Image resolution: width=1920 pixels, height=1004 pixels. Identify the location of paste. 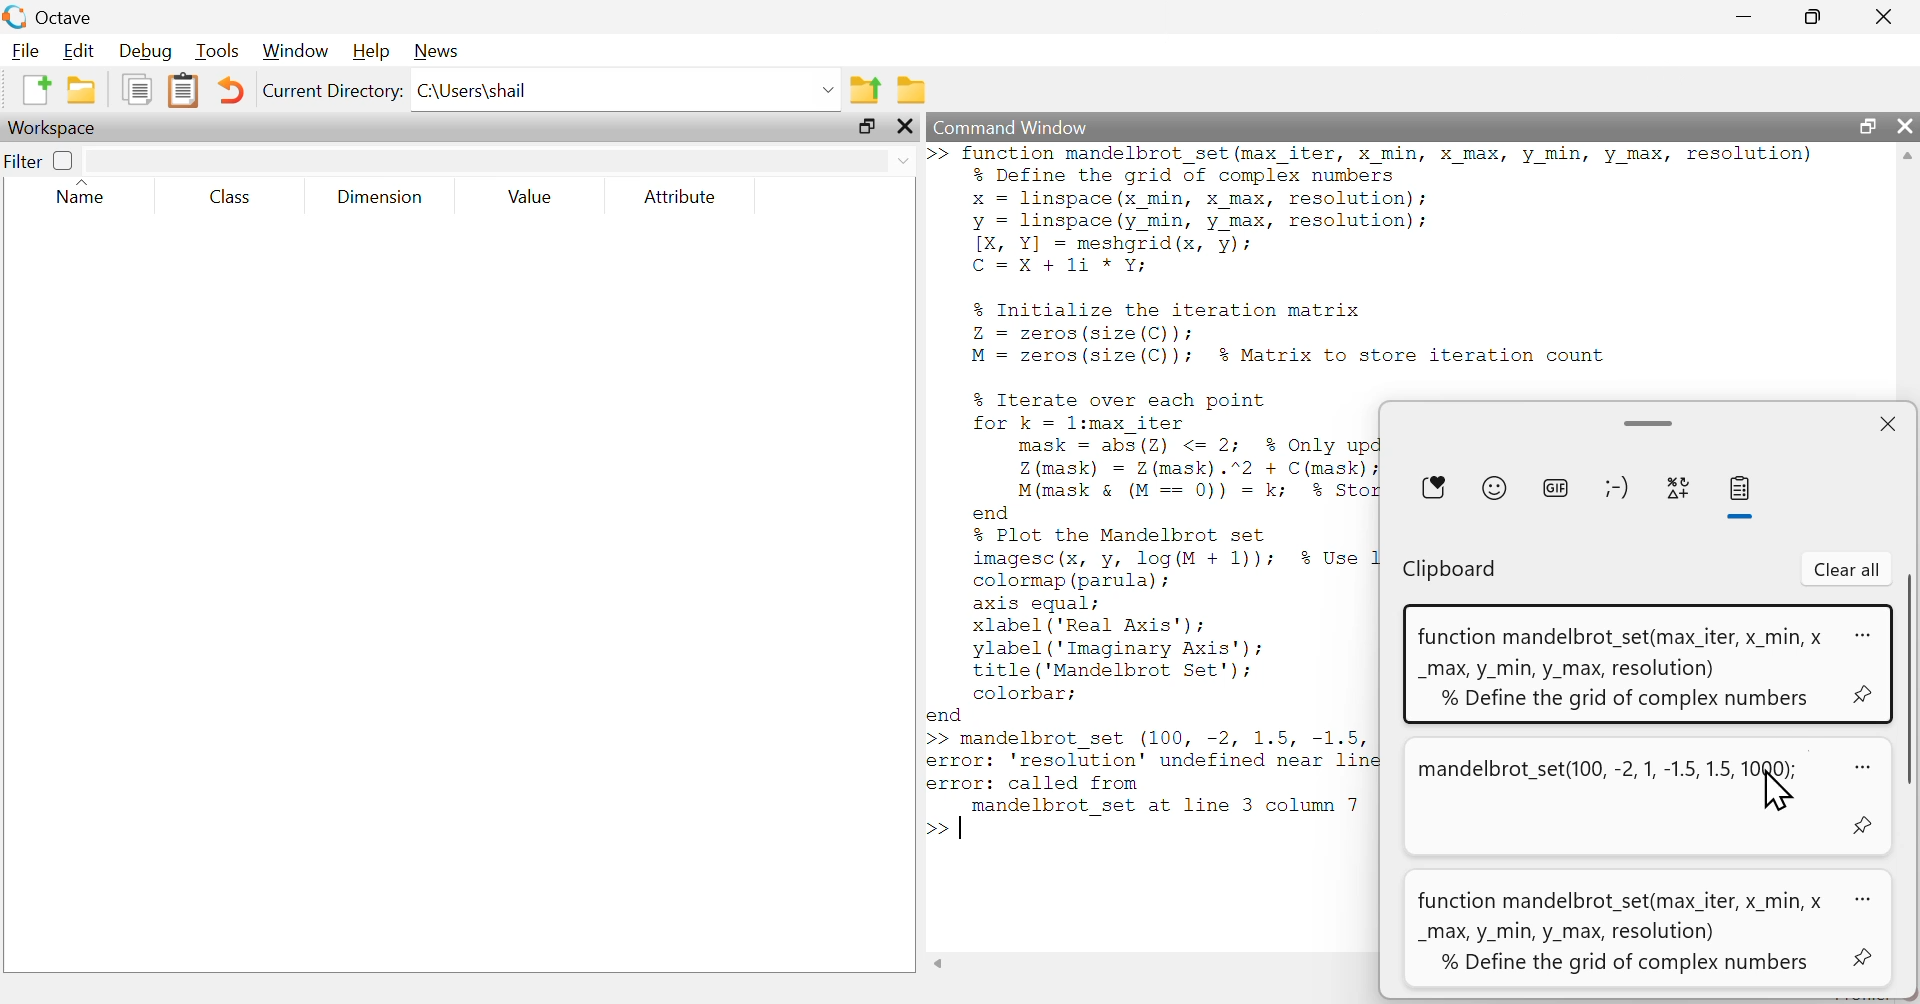
(1738, 498).